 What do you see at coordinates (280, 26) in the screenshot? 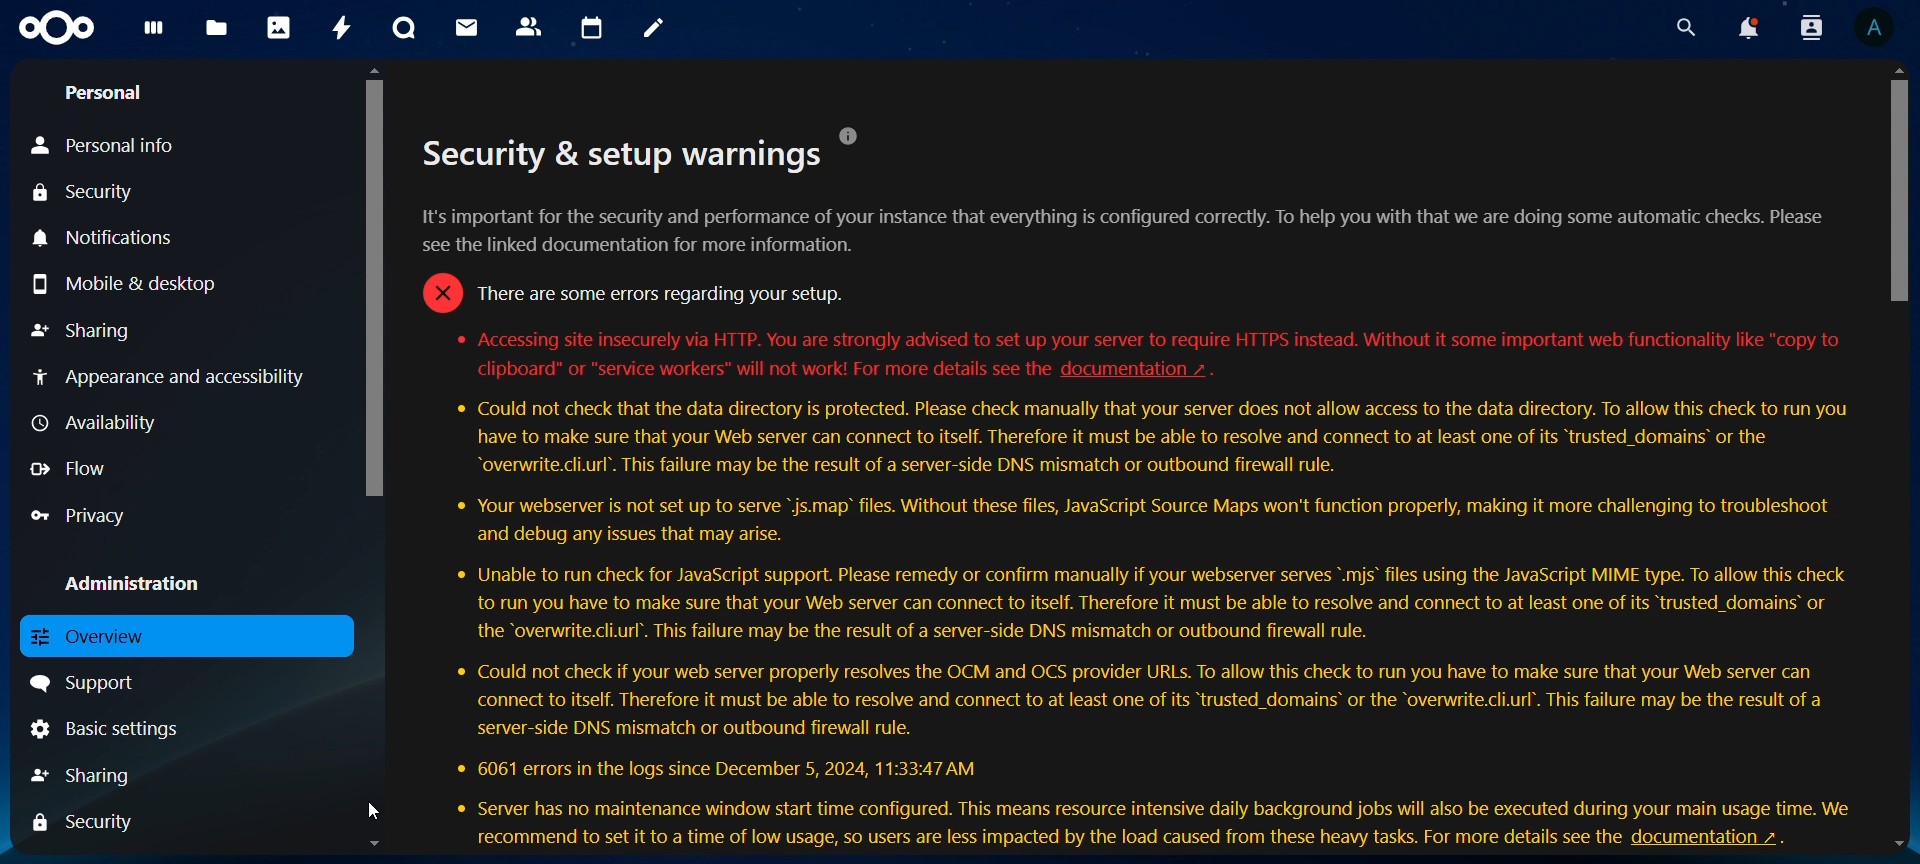
I see `photos` at bounding box center [280, 26].